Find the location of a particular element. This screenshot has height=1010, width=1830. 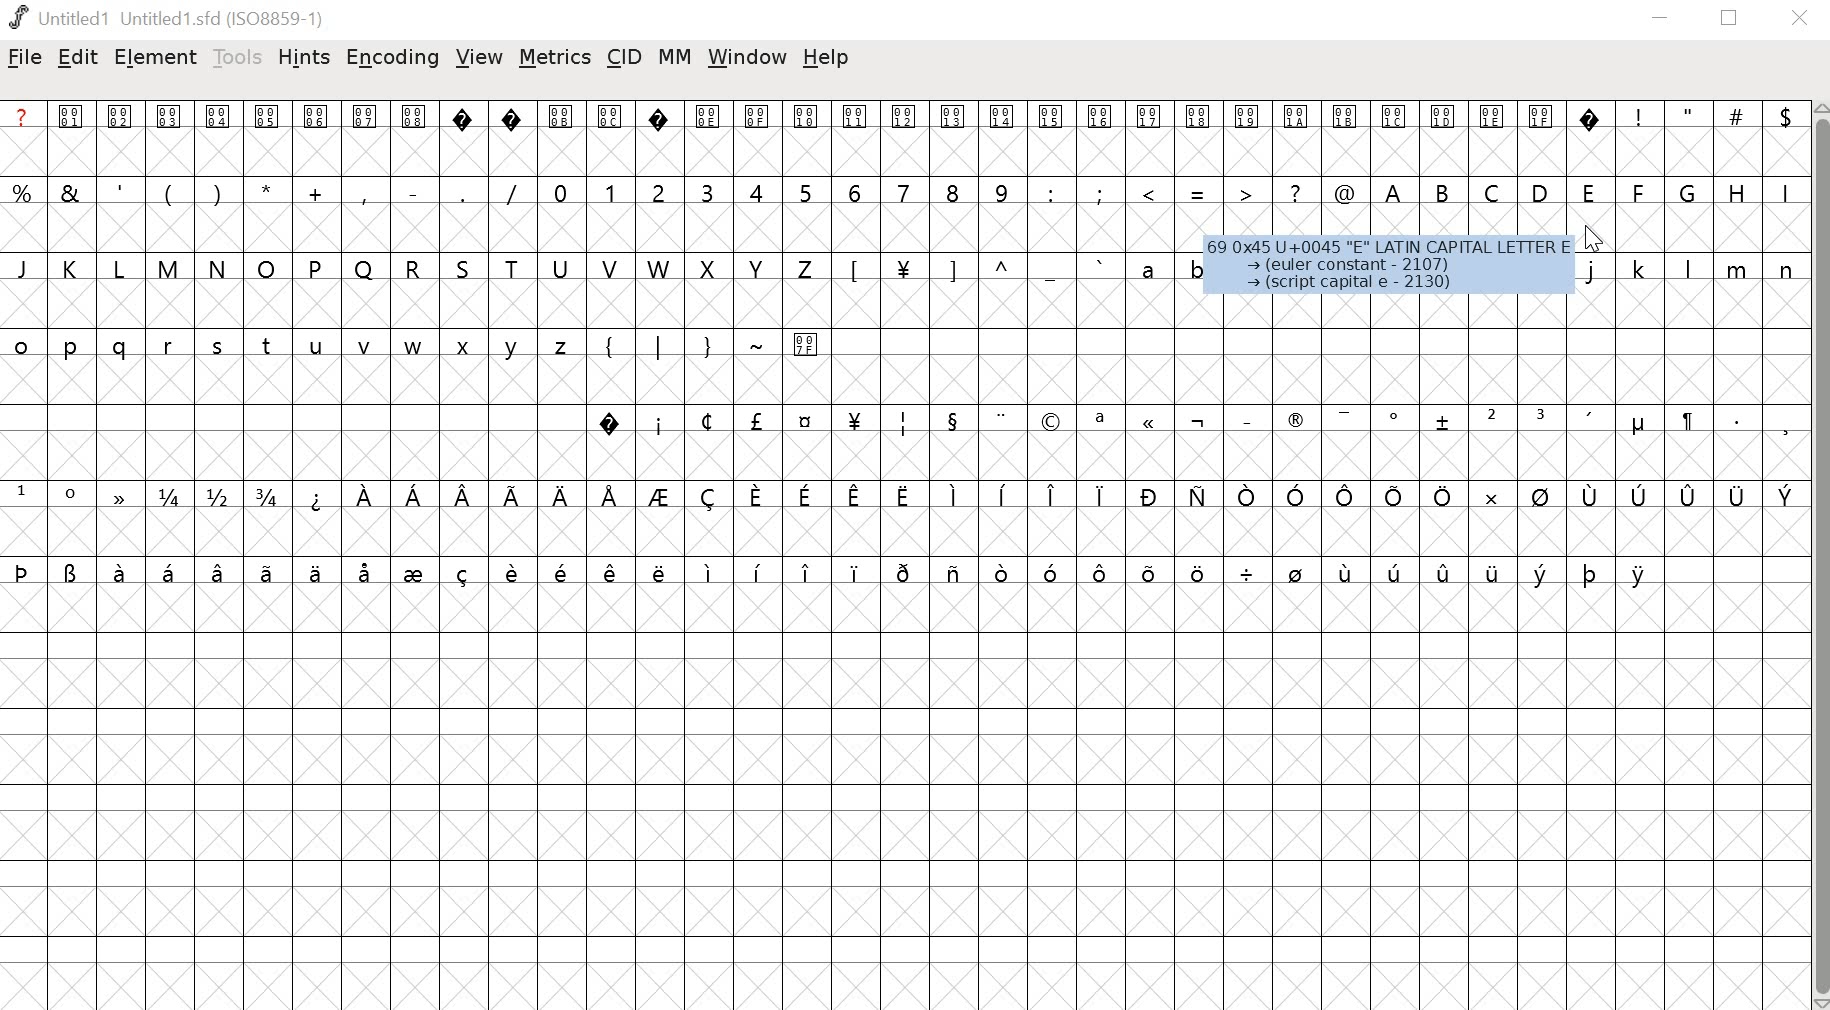

MM is located at coordinates (675, 58).